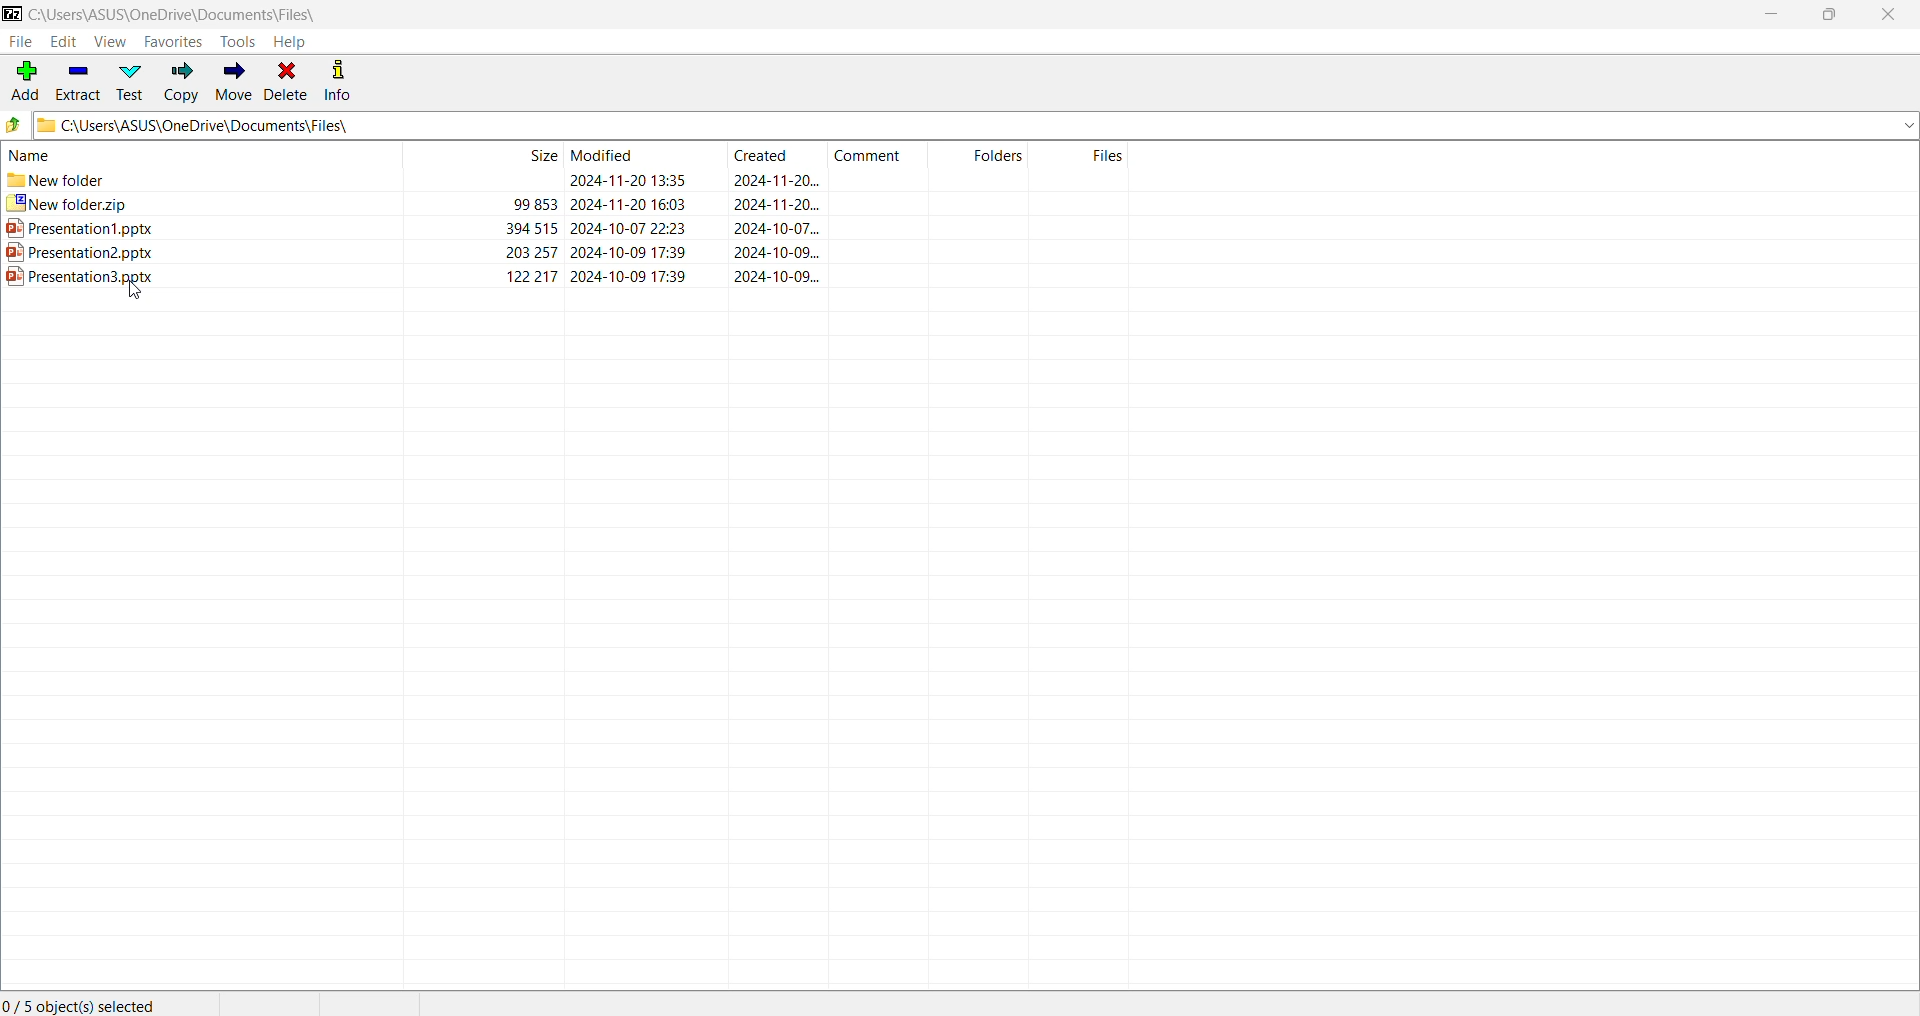  What do you see at coordinates (985, 154) in the screenshot?
I see `Folders` at bounding box center [985, 154].